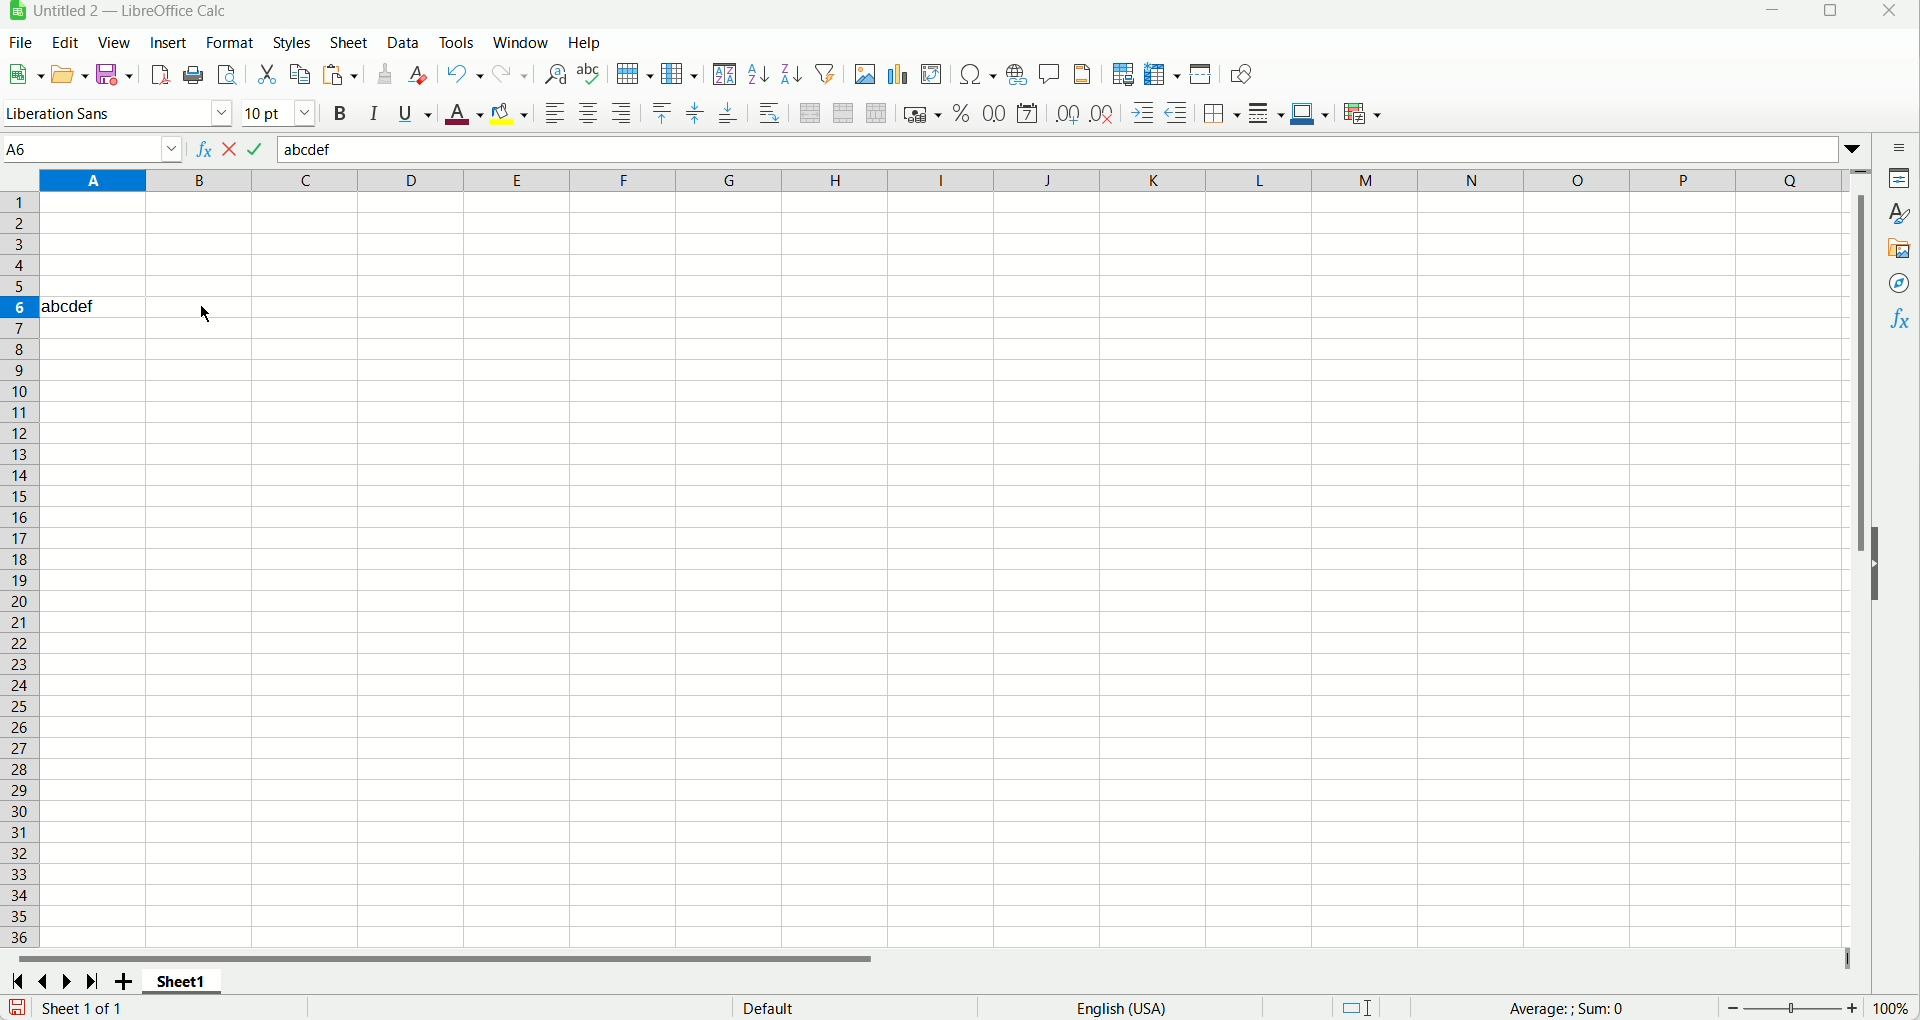  What do you see at coordinates (458, 42) in the screenshot?
I see `tools` at bounding box center [458, 42].